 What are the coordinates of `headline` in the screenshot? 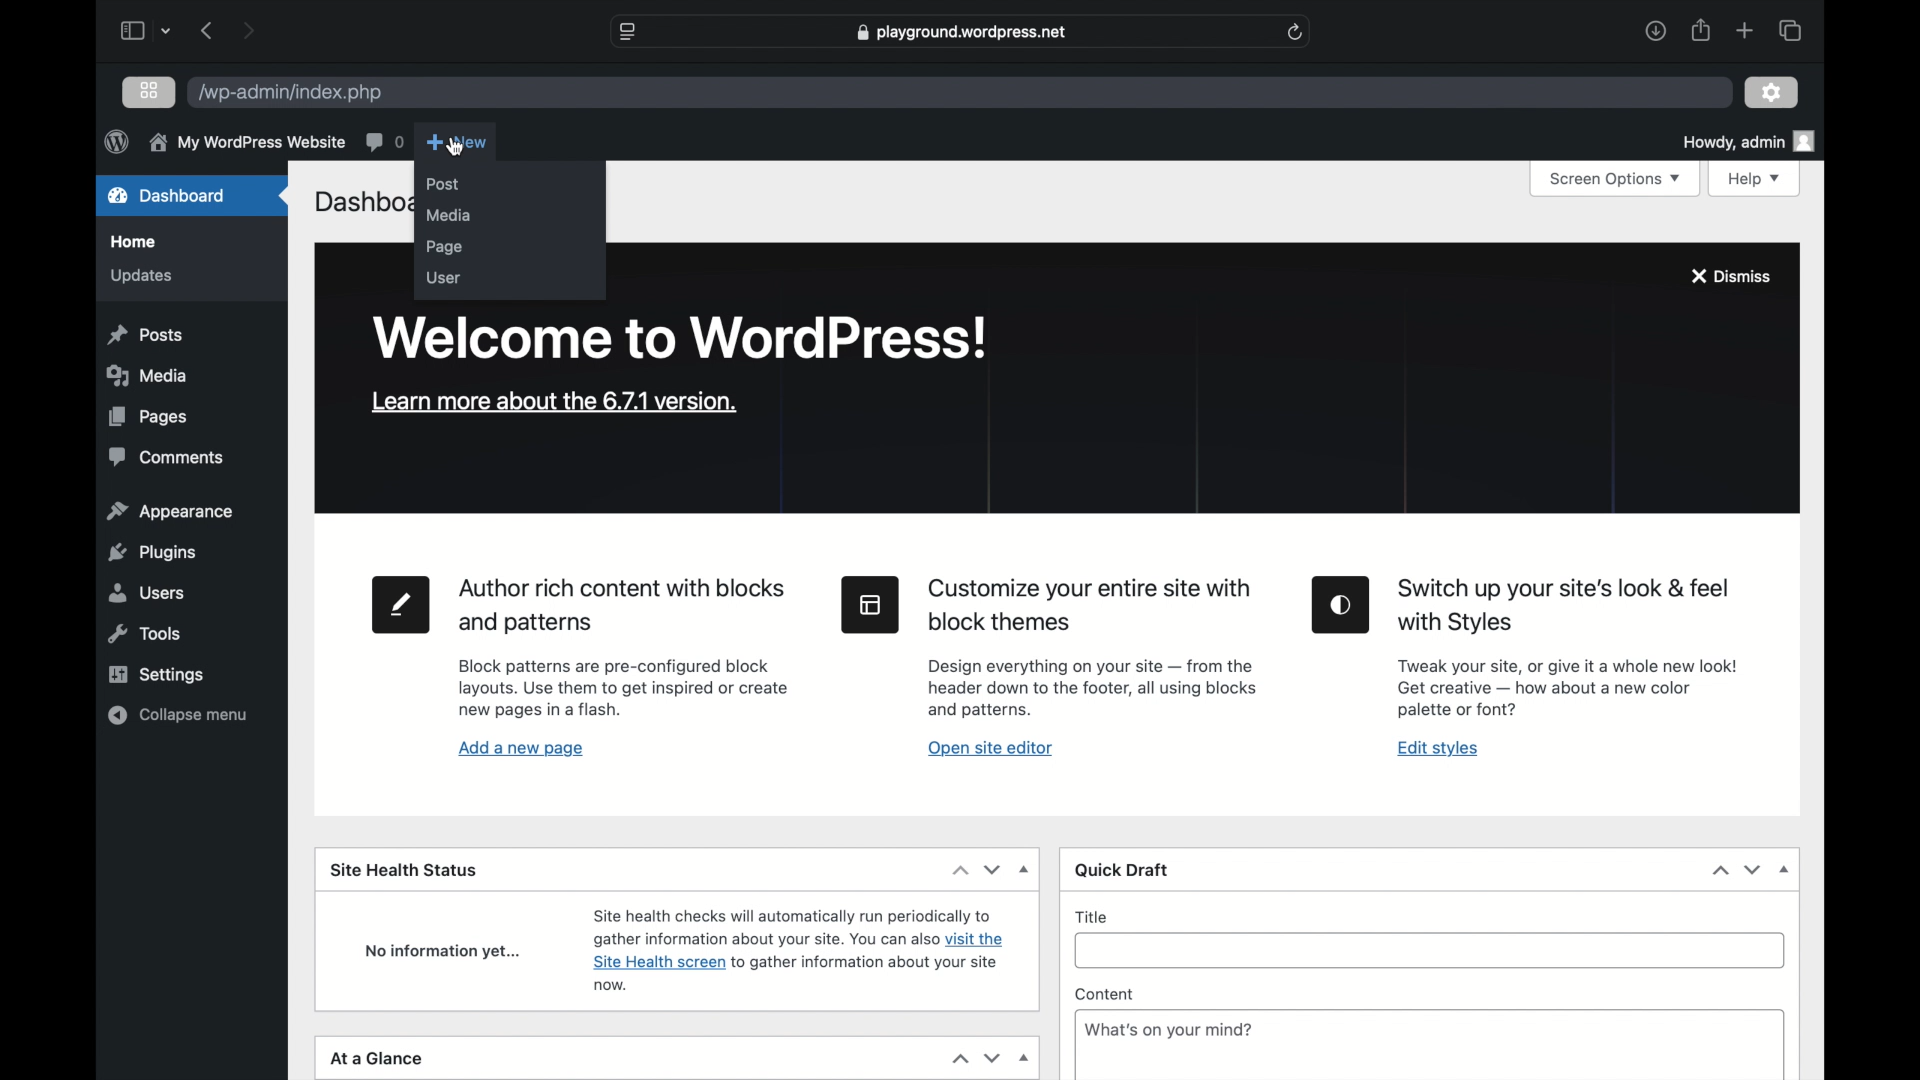 It's located at (1091, 605).